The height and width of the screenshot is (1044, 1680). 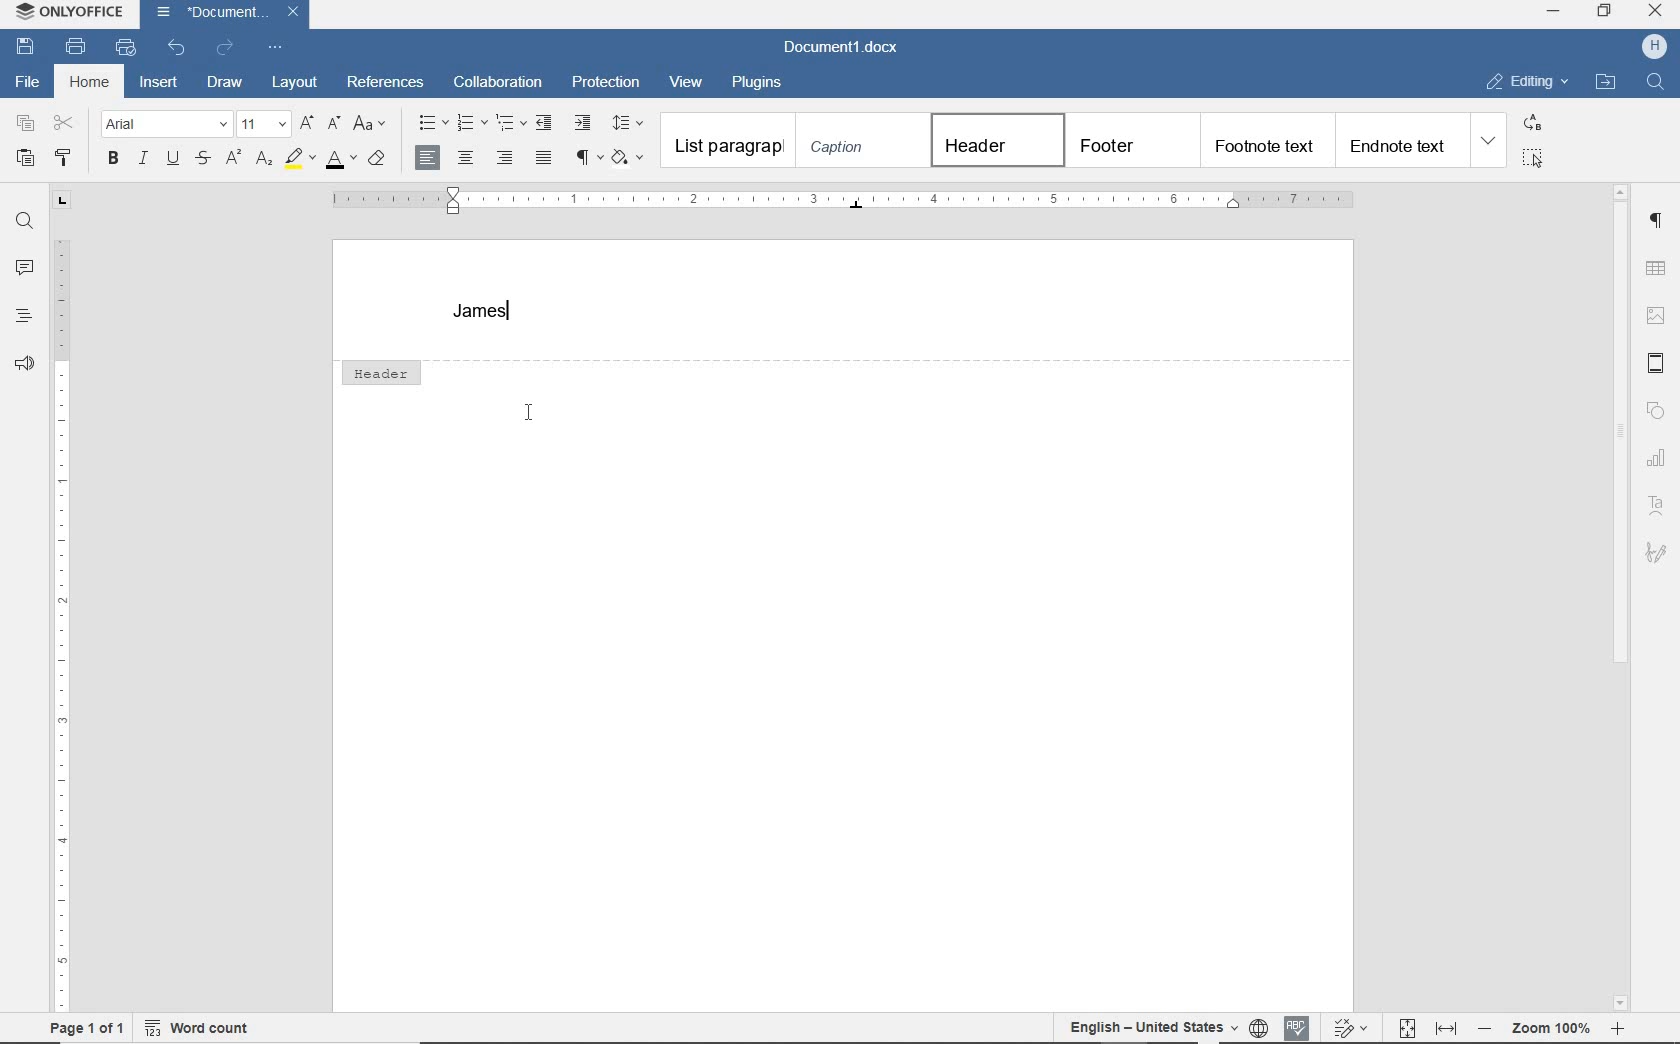 What do you see at coordinates (204, 160) in the screenshot?
I see `strikethrough` at bounding box center [204, 160].